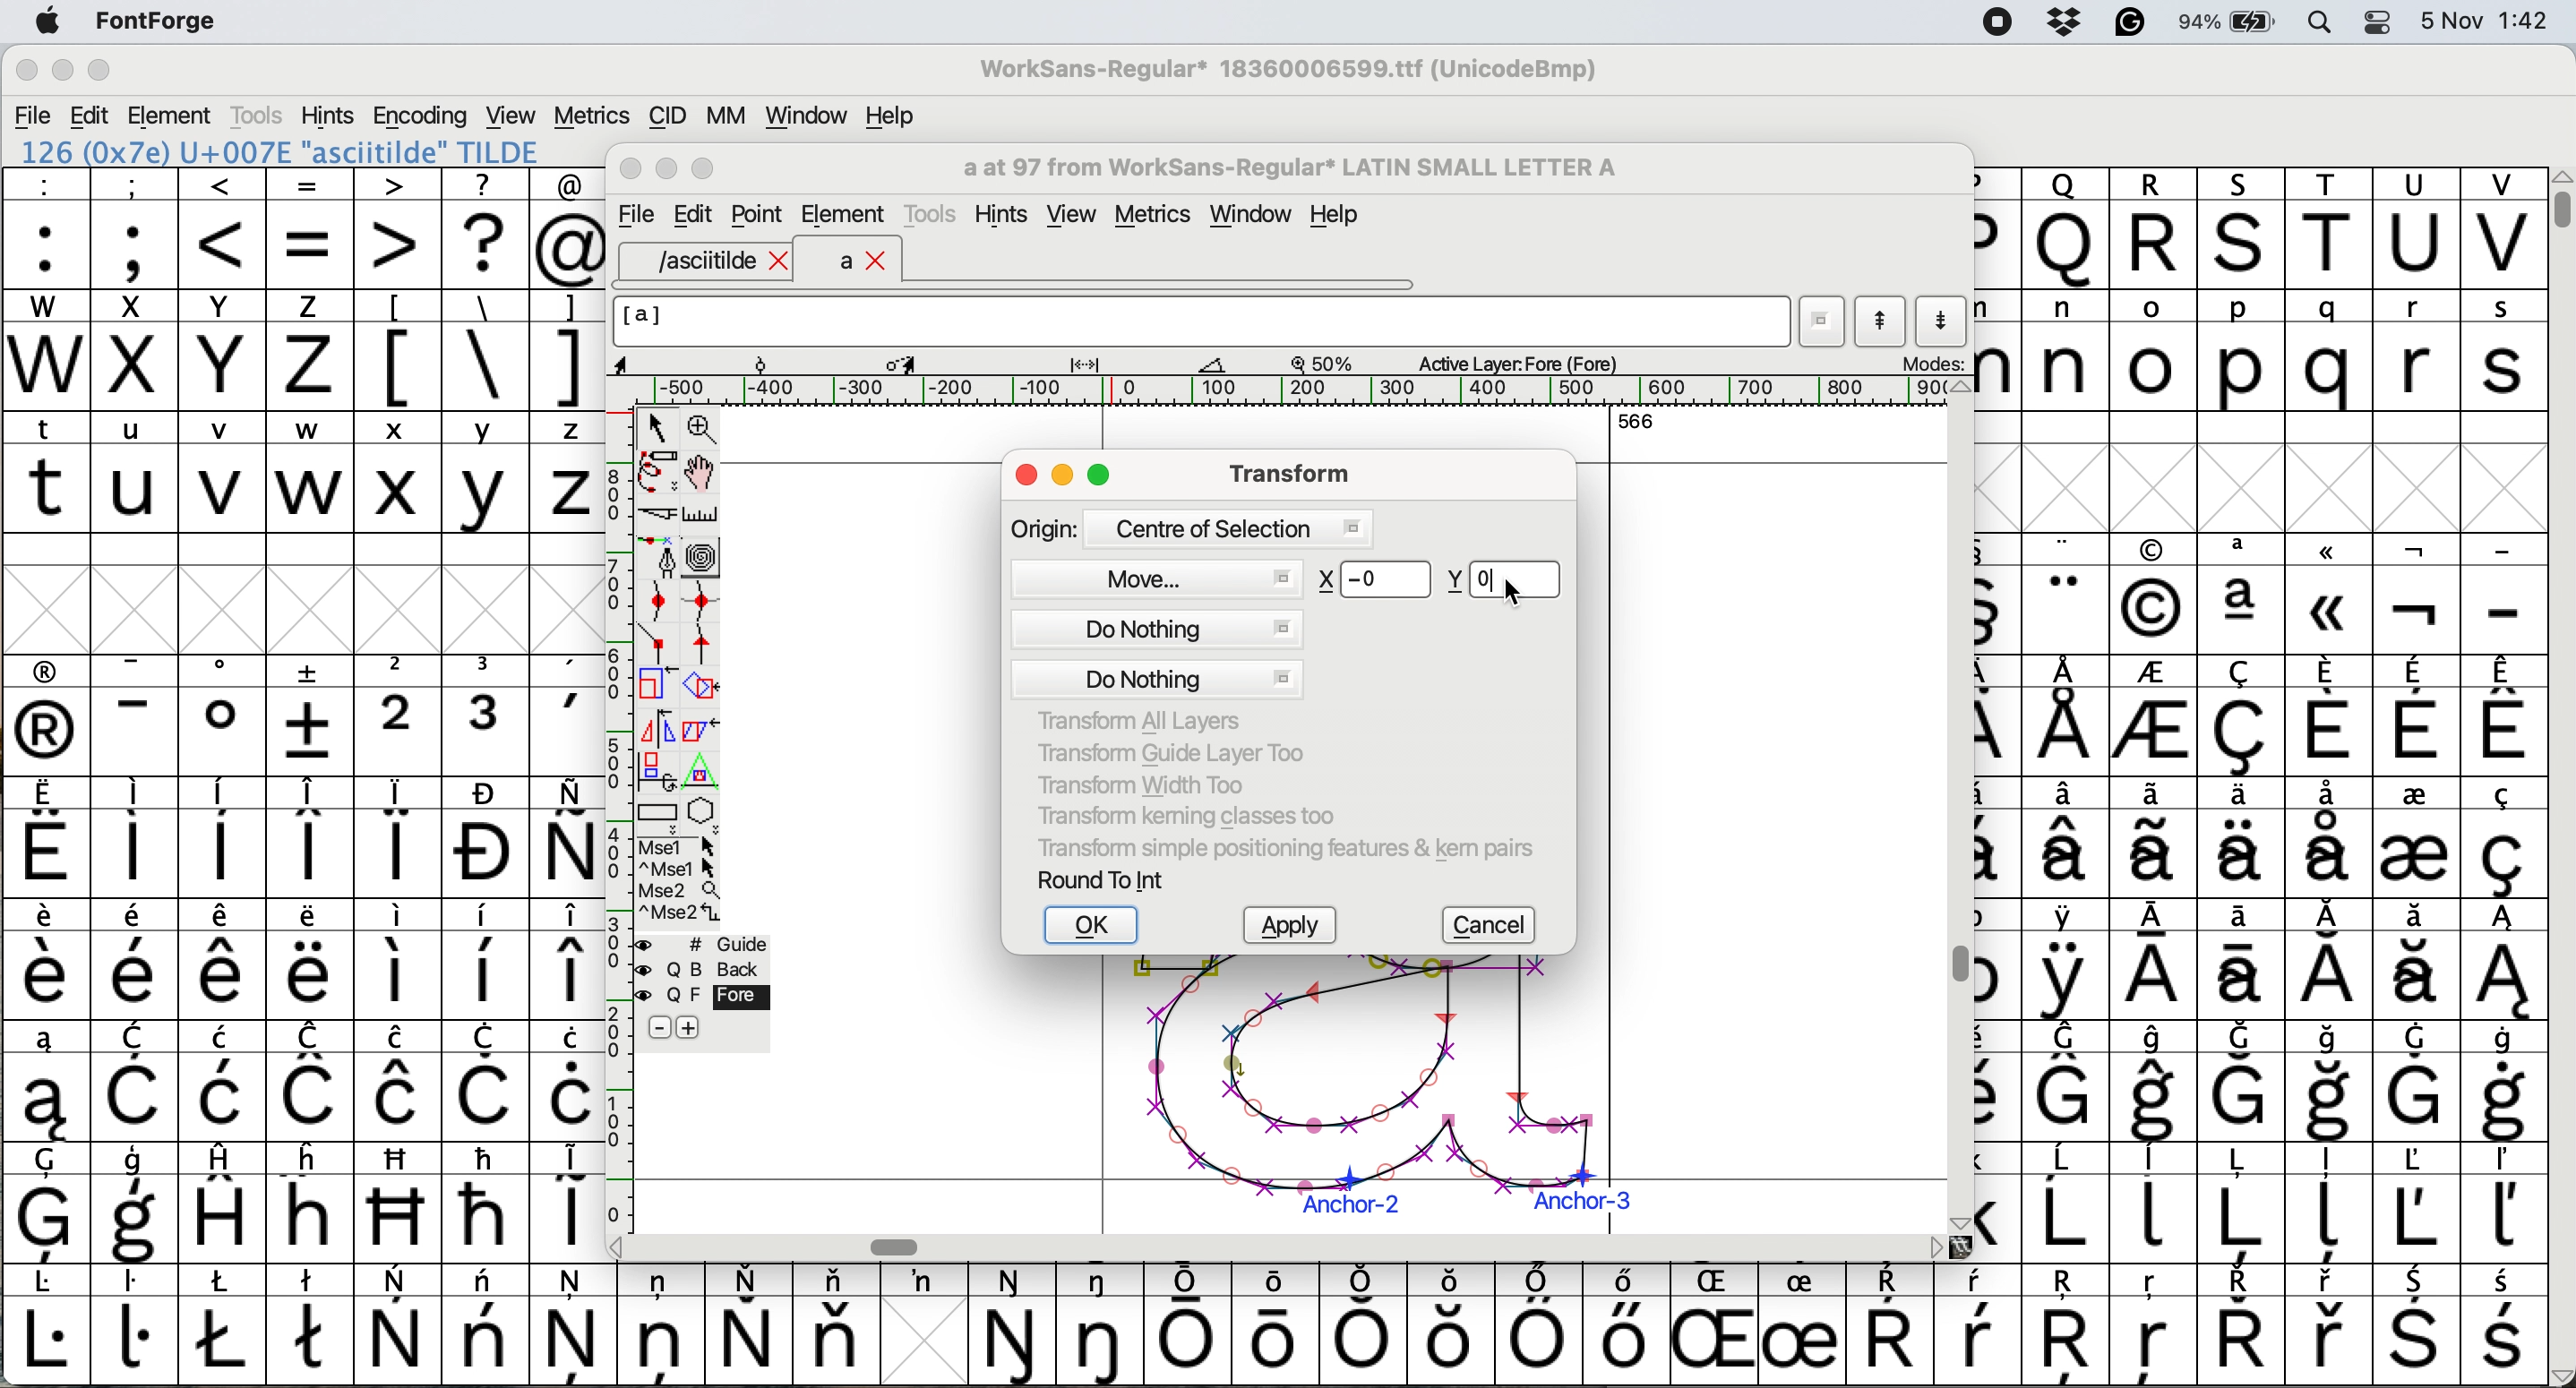 Image resolution: width=2576 pixels, height=1388 pixels. I want to click on symbol, so click(2416, 960).